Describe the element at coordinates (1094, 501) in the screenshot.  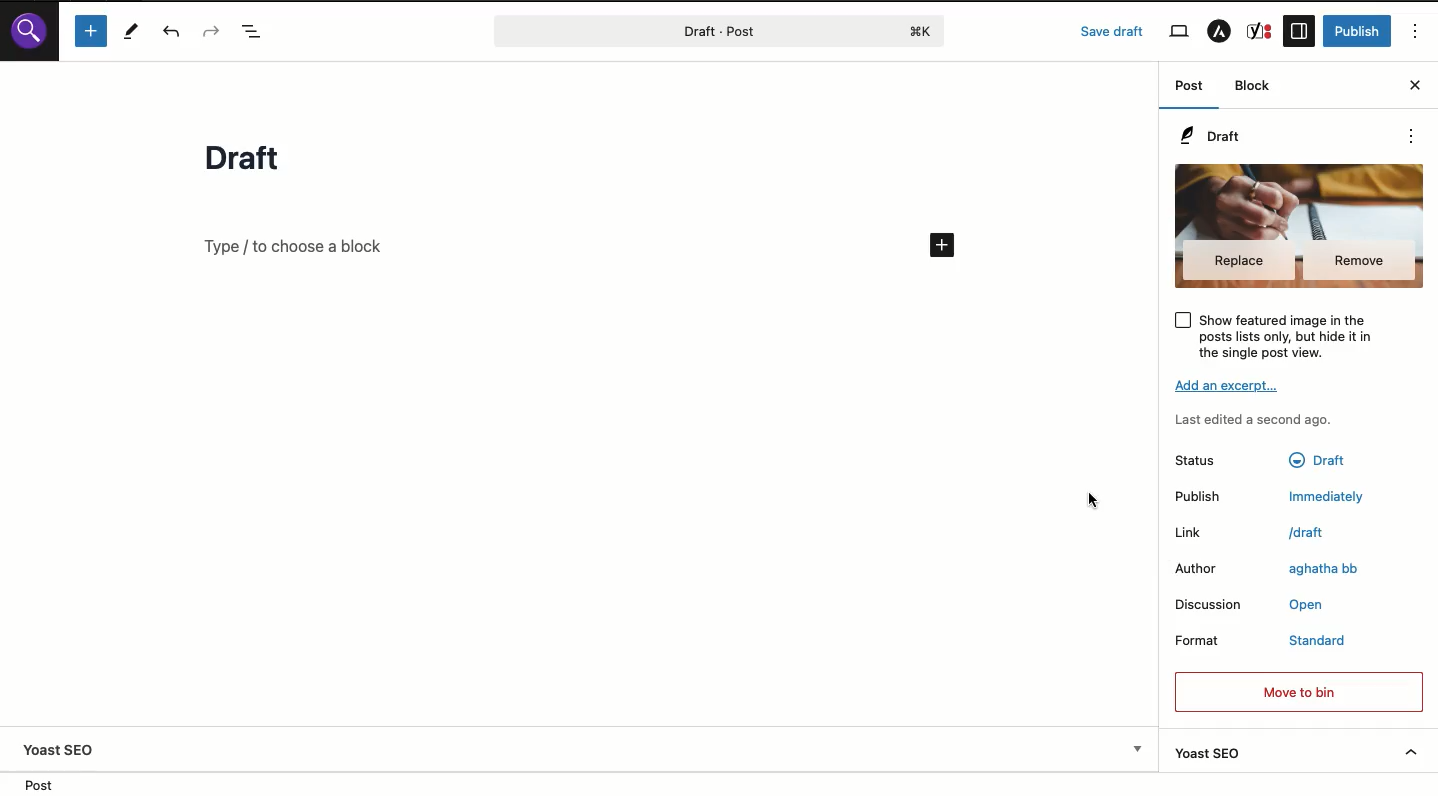
I see `Cursor ` at that location.